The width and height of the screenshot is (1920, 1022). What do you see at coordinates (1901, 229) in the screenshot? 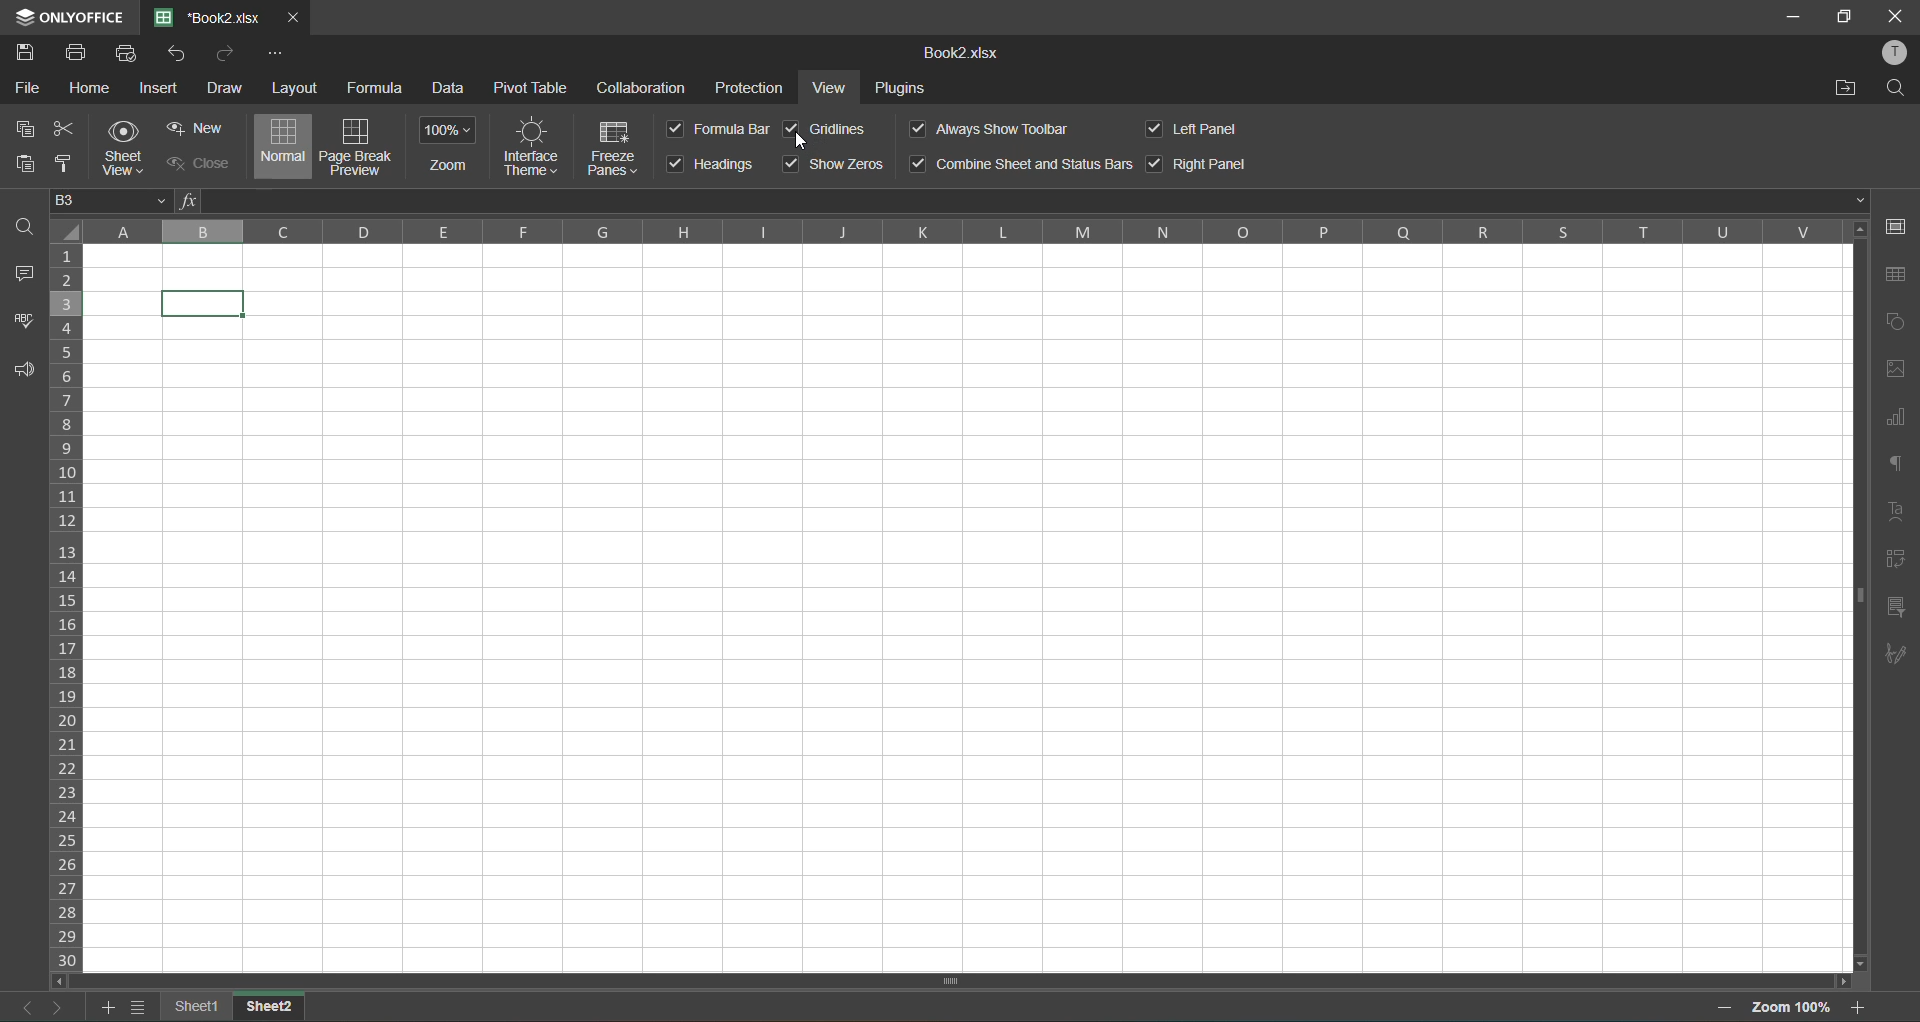
I see `cell settings` at bounding box center [1901, 229].